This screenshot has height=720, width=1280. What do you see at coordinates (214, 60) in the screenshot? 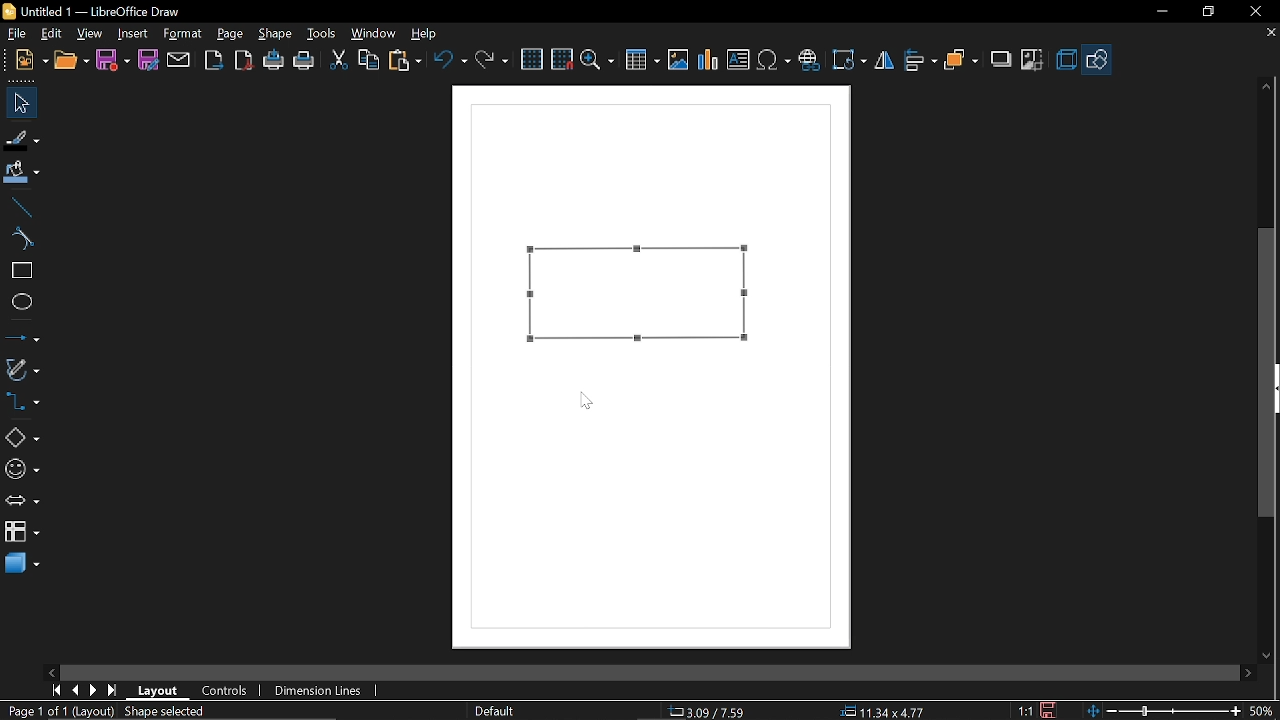
I see `Export` at bounding box center [214, 60].